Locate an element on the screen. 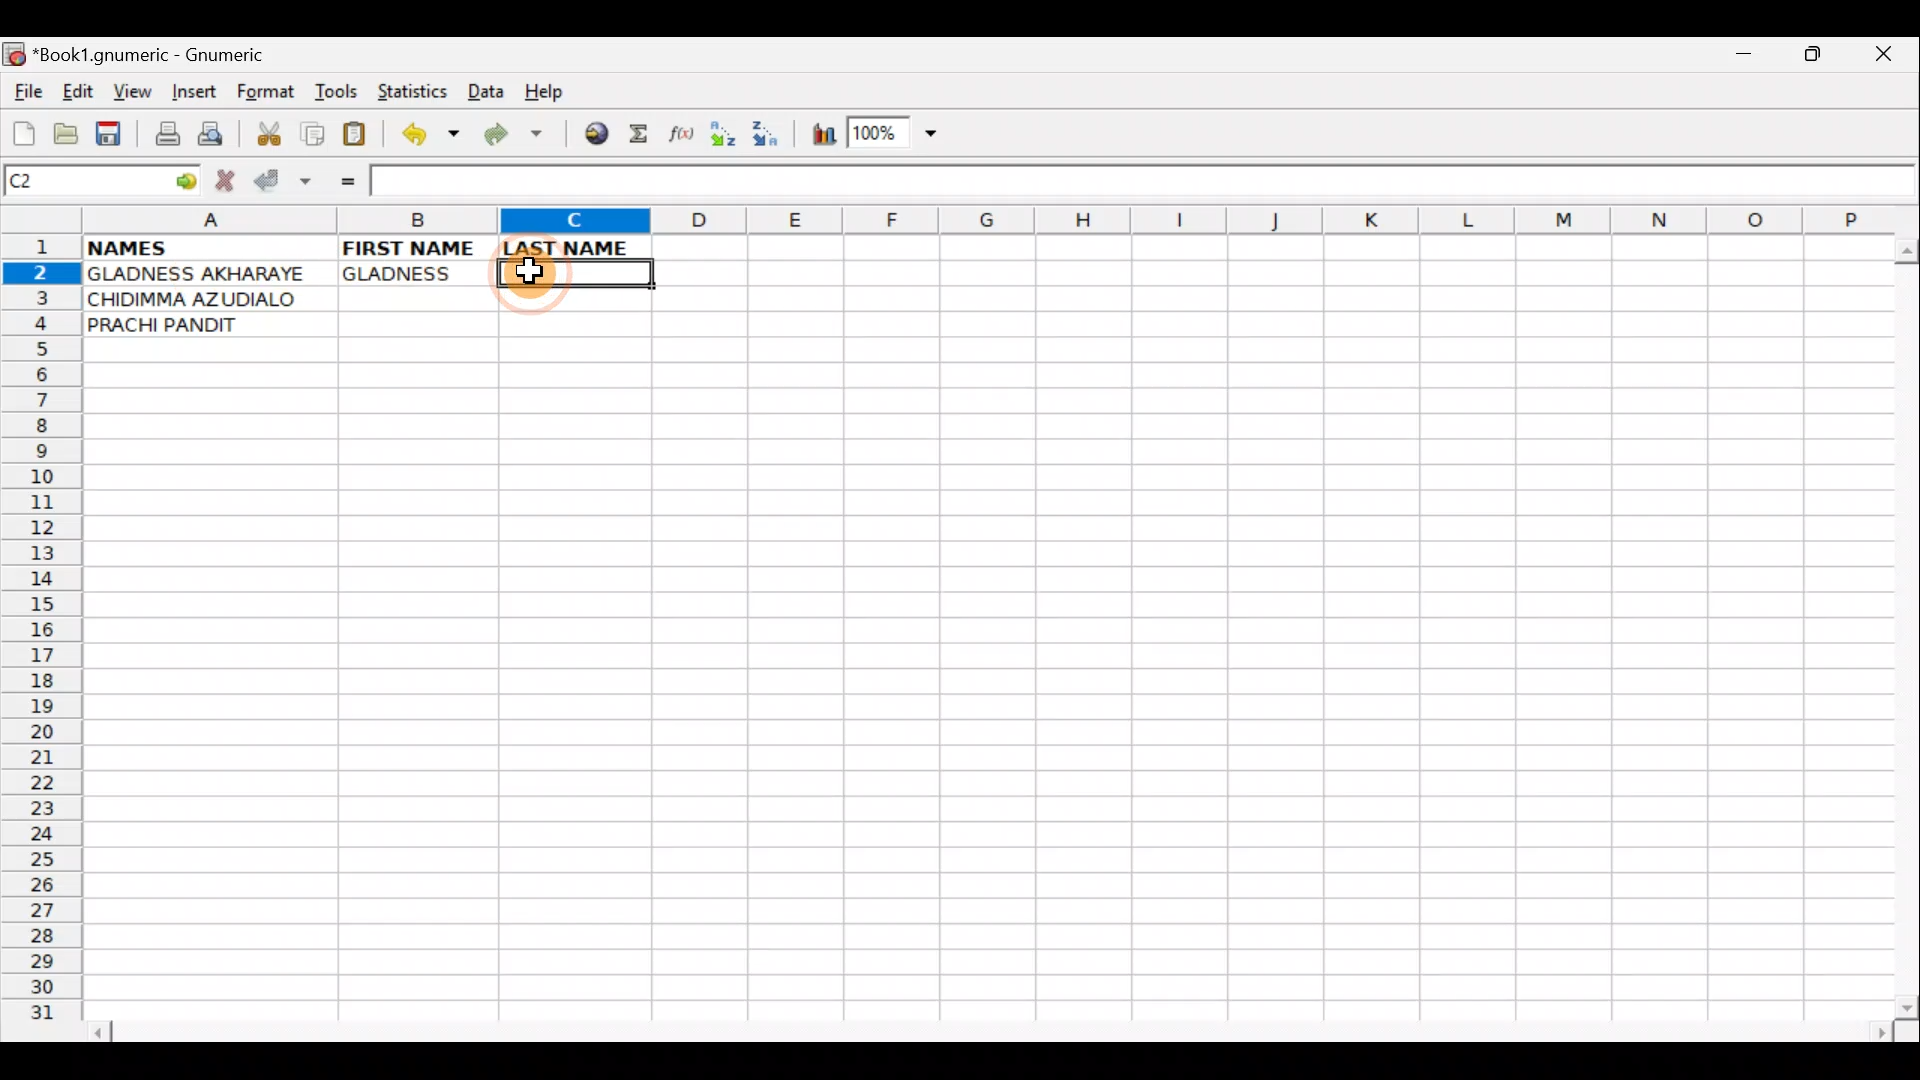 The height and width of the screenshot is (1080, 1920). Rows is located at coordinates (42, 636).